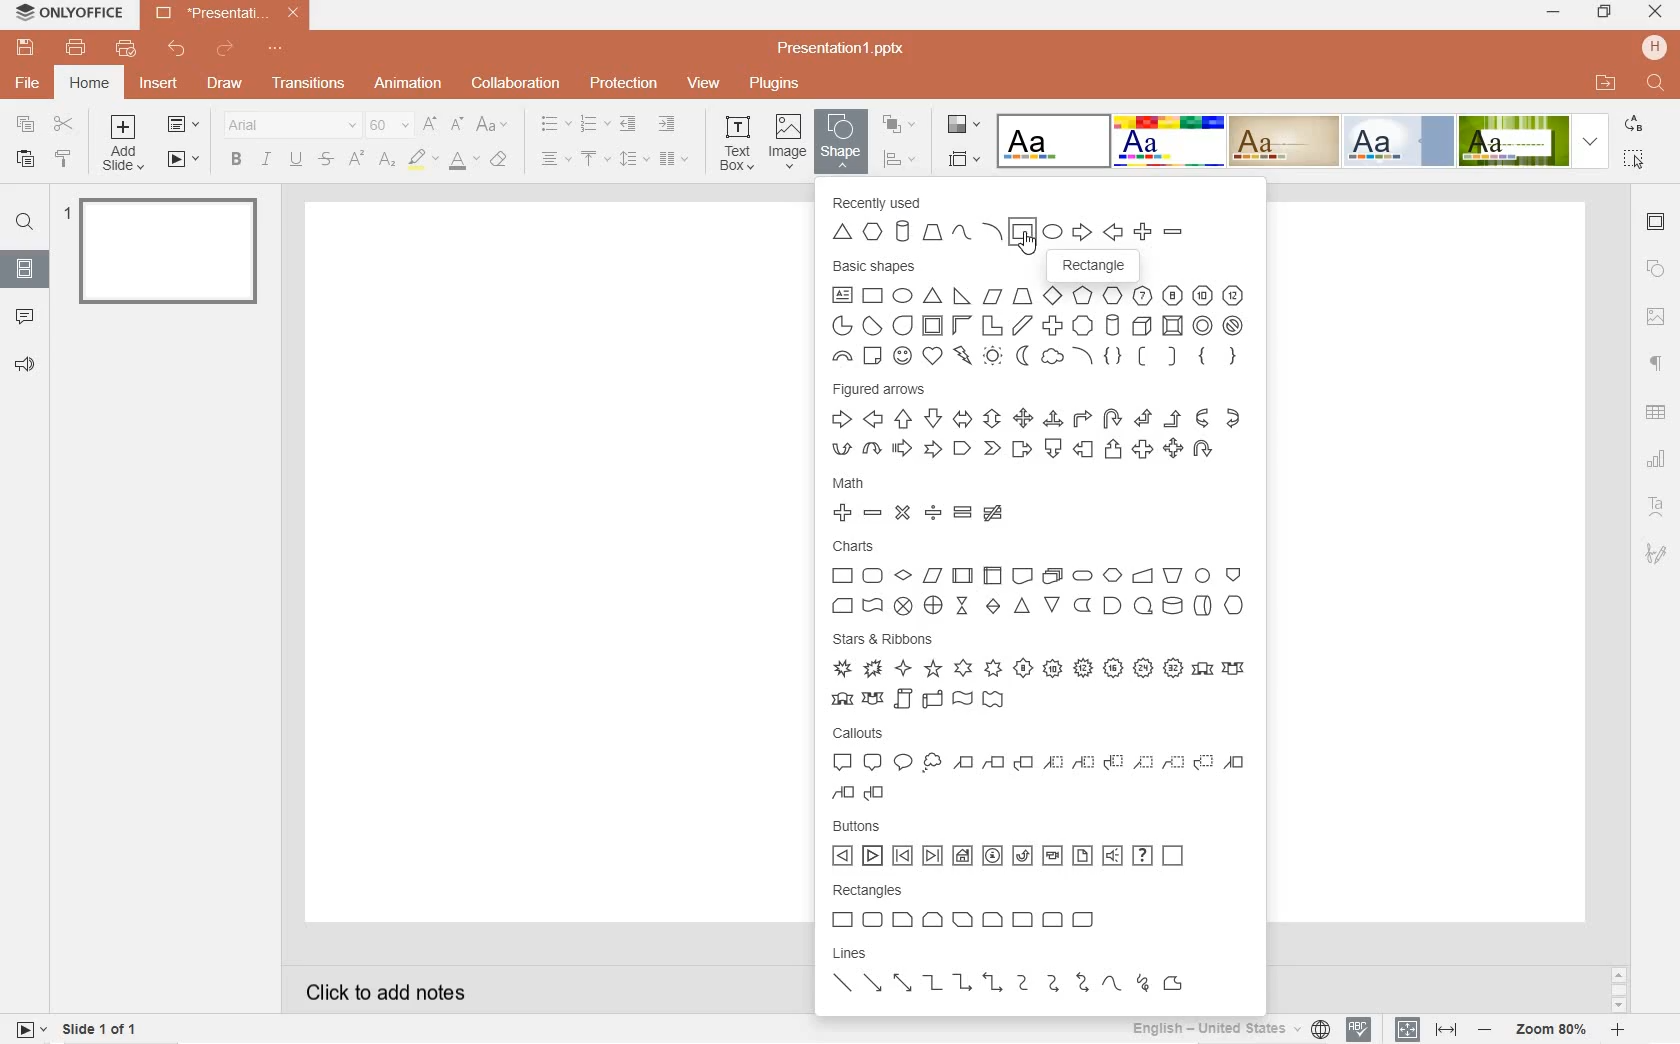  Describe the element at coordinates (1203, 763) in the screenshot. I see `Line Callout 3 (No border)` at that location.